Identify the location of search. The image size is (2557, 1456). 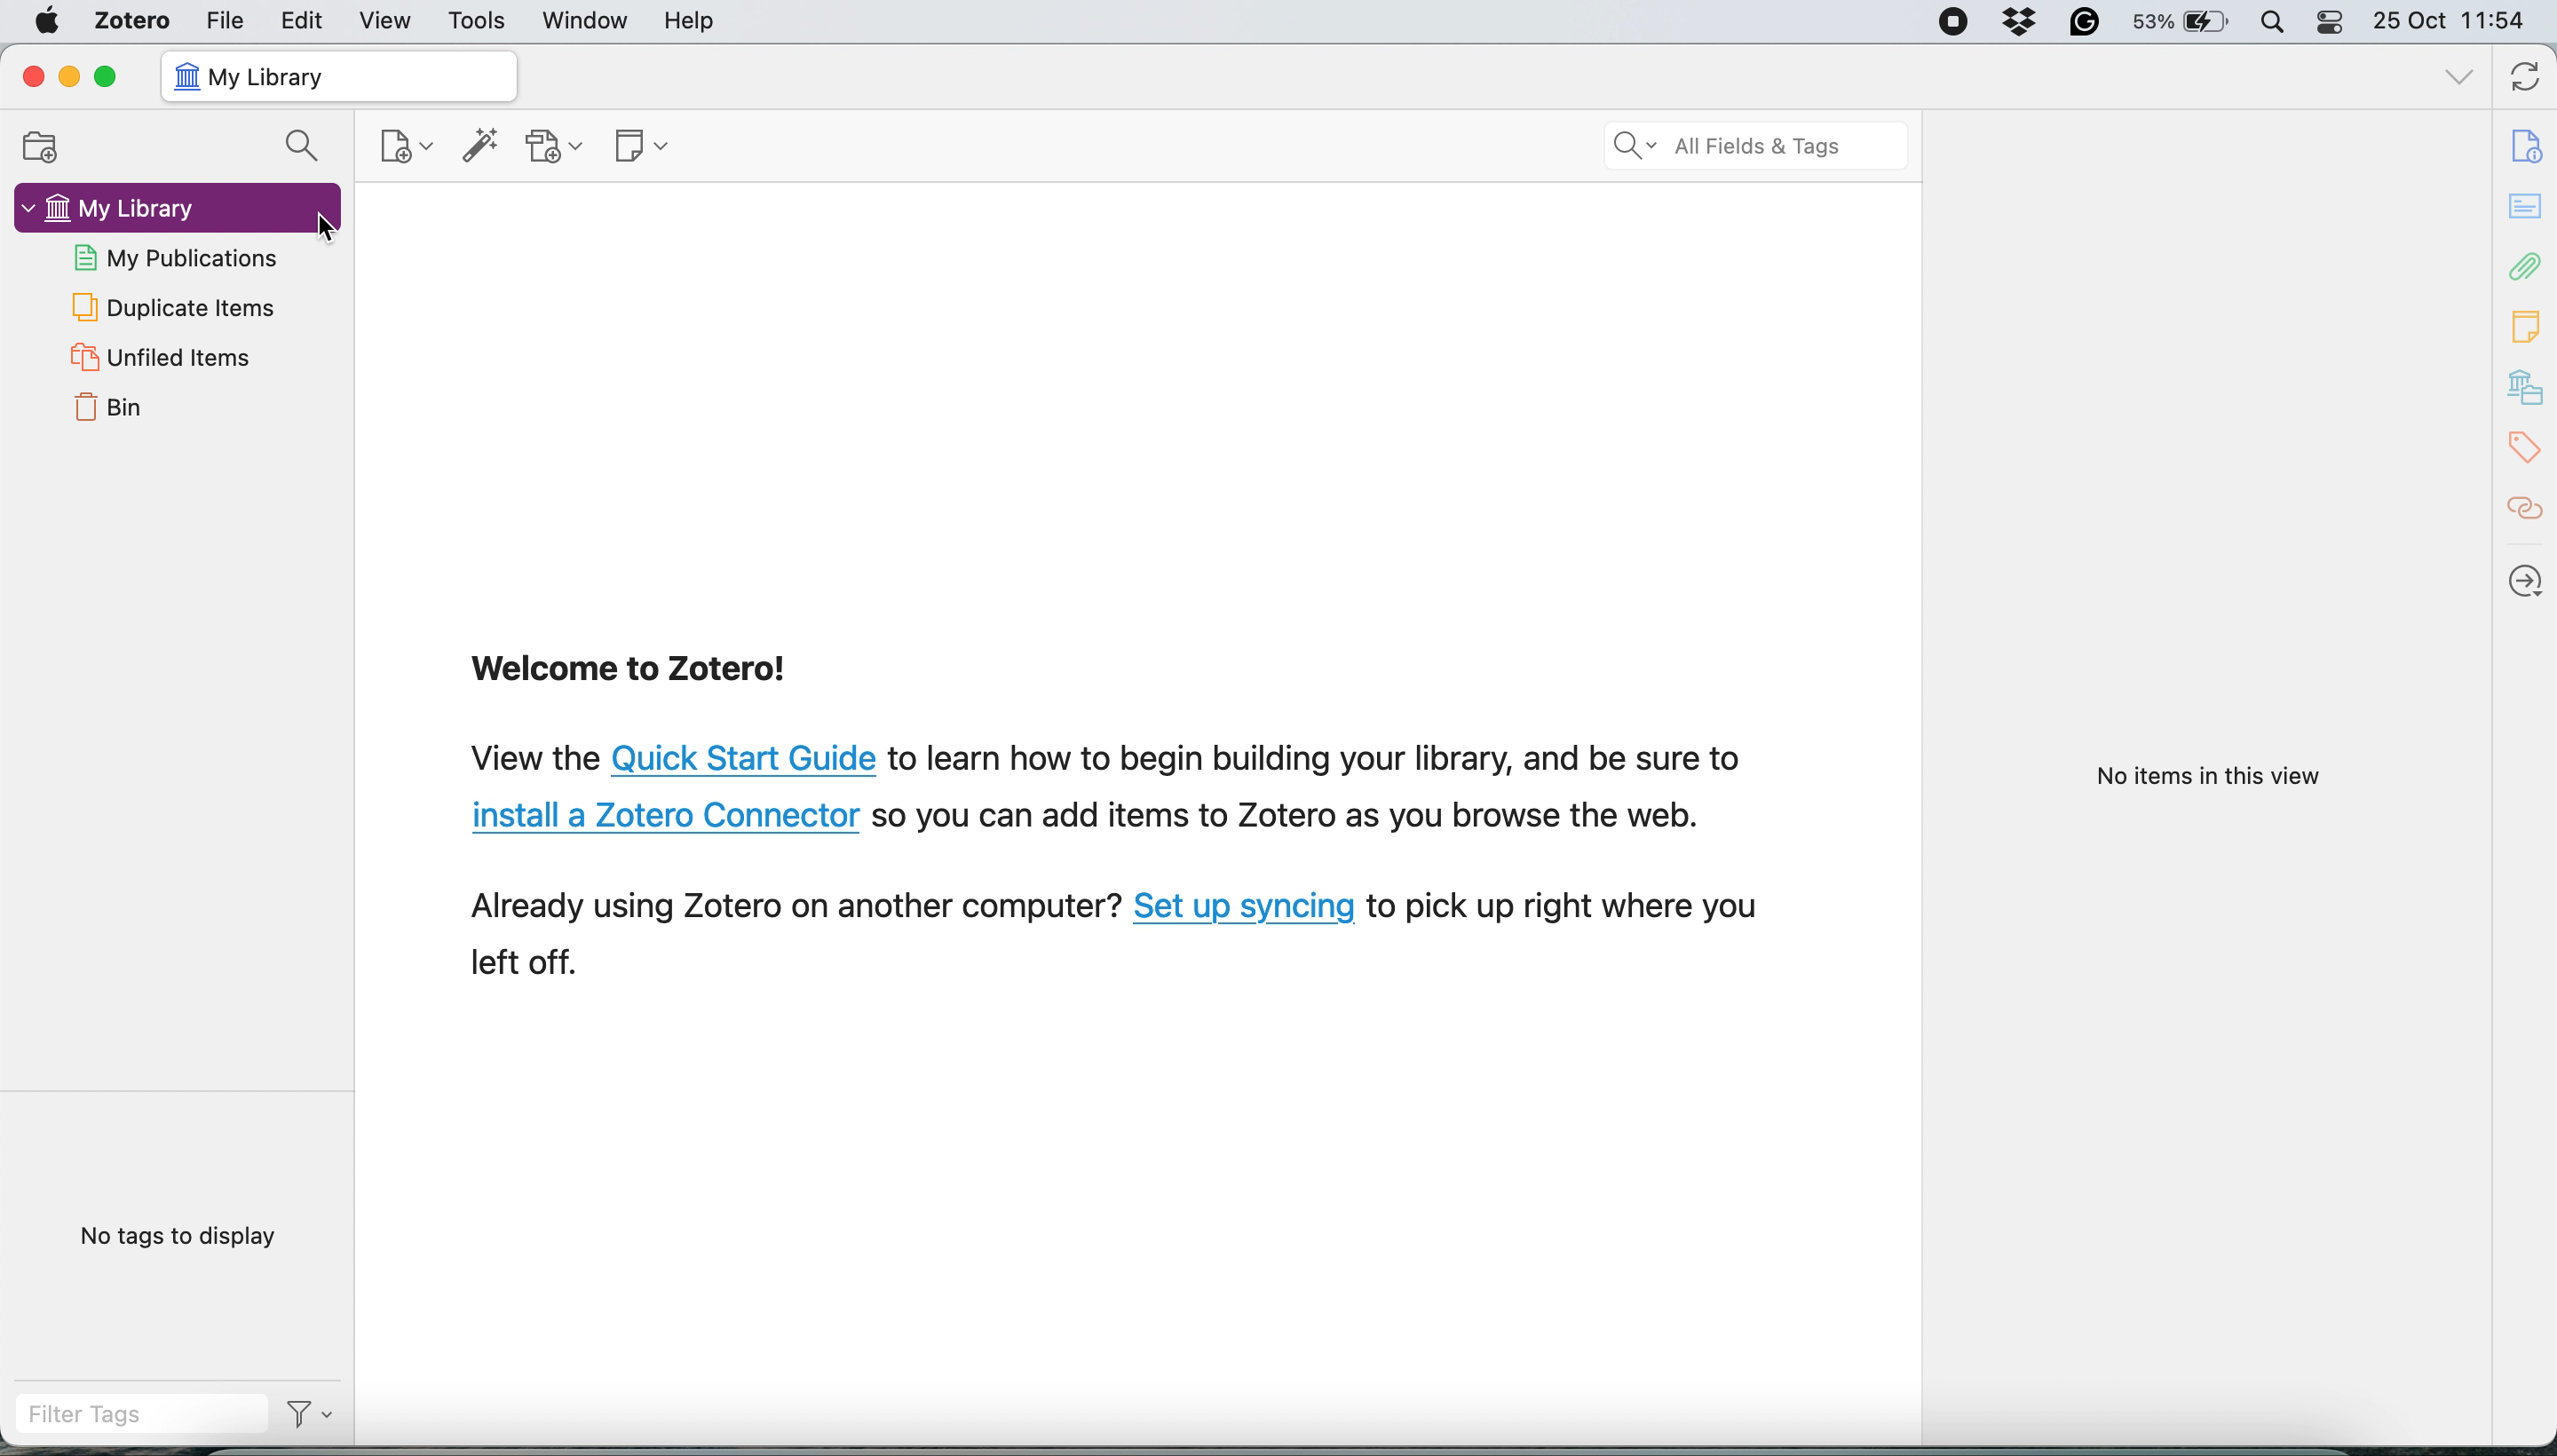
(1757, 145).